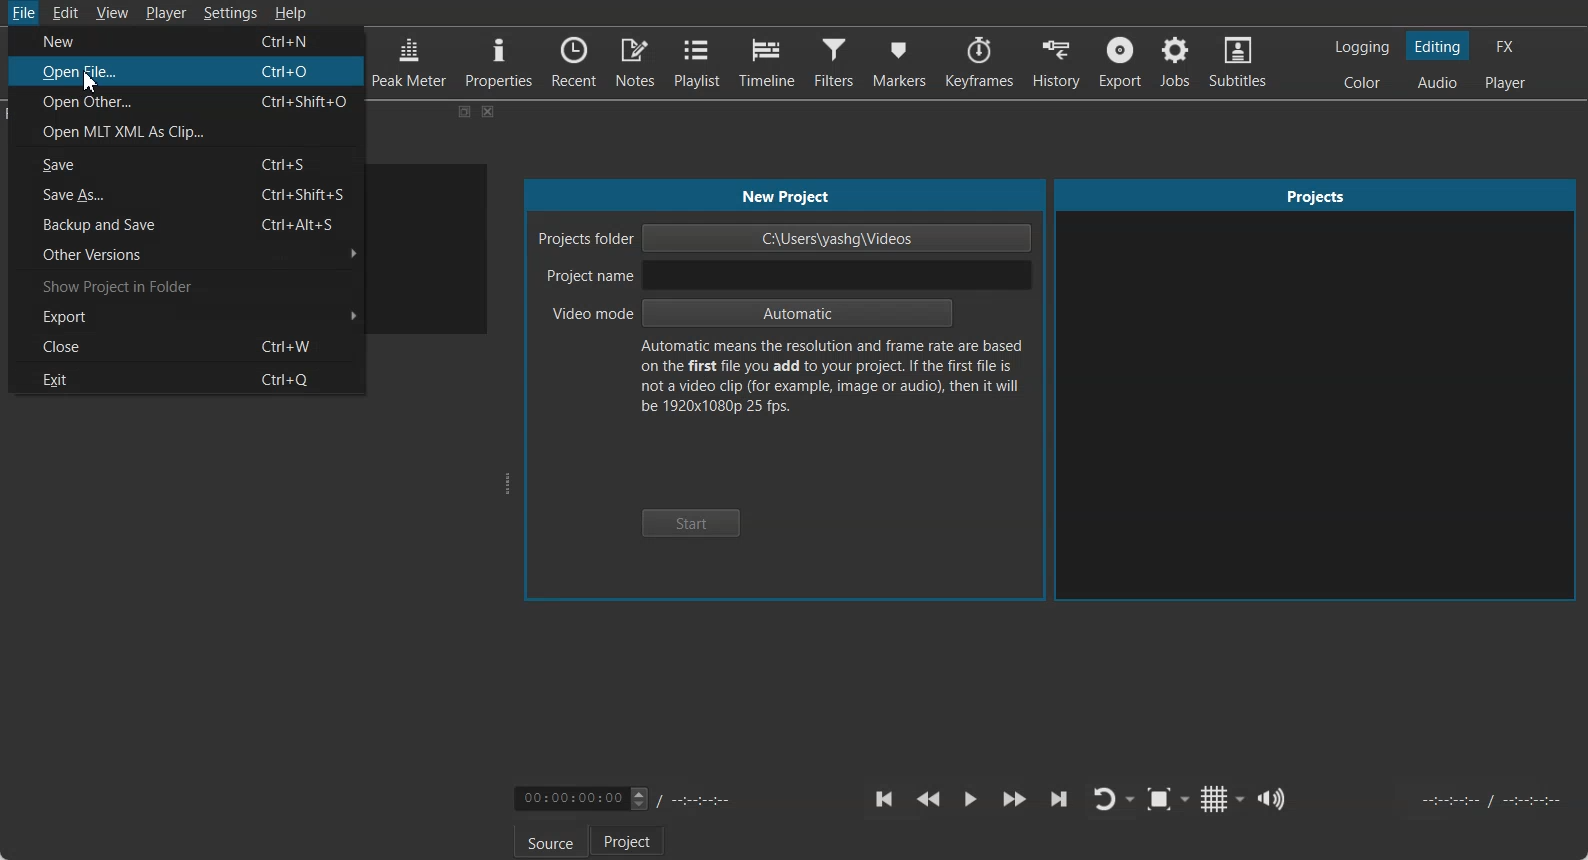 This screenshot has width=1588, height=860. I want to click on Switching to the Editing layout, so click(1438, 47).